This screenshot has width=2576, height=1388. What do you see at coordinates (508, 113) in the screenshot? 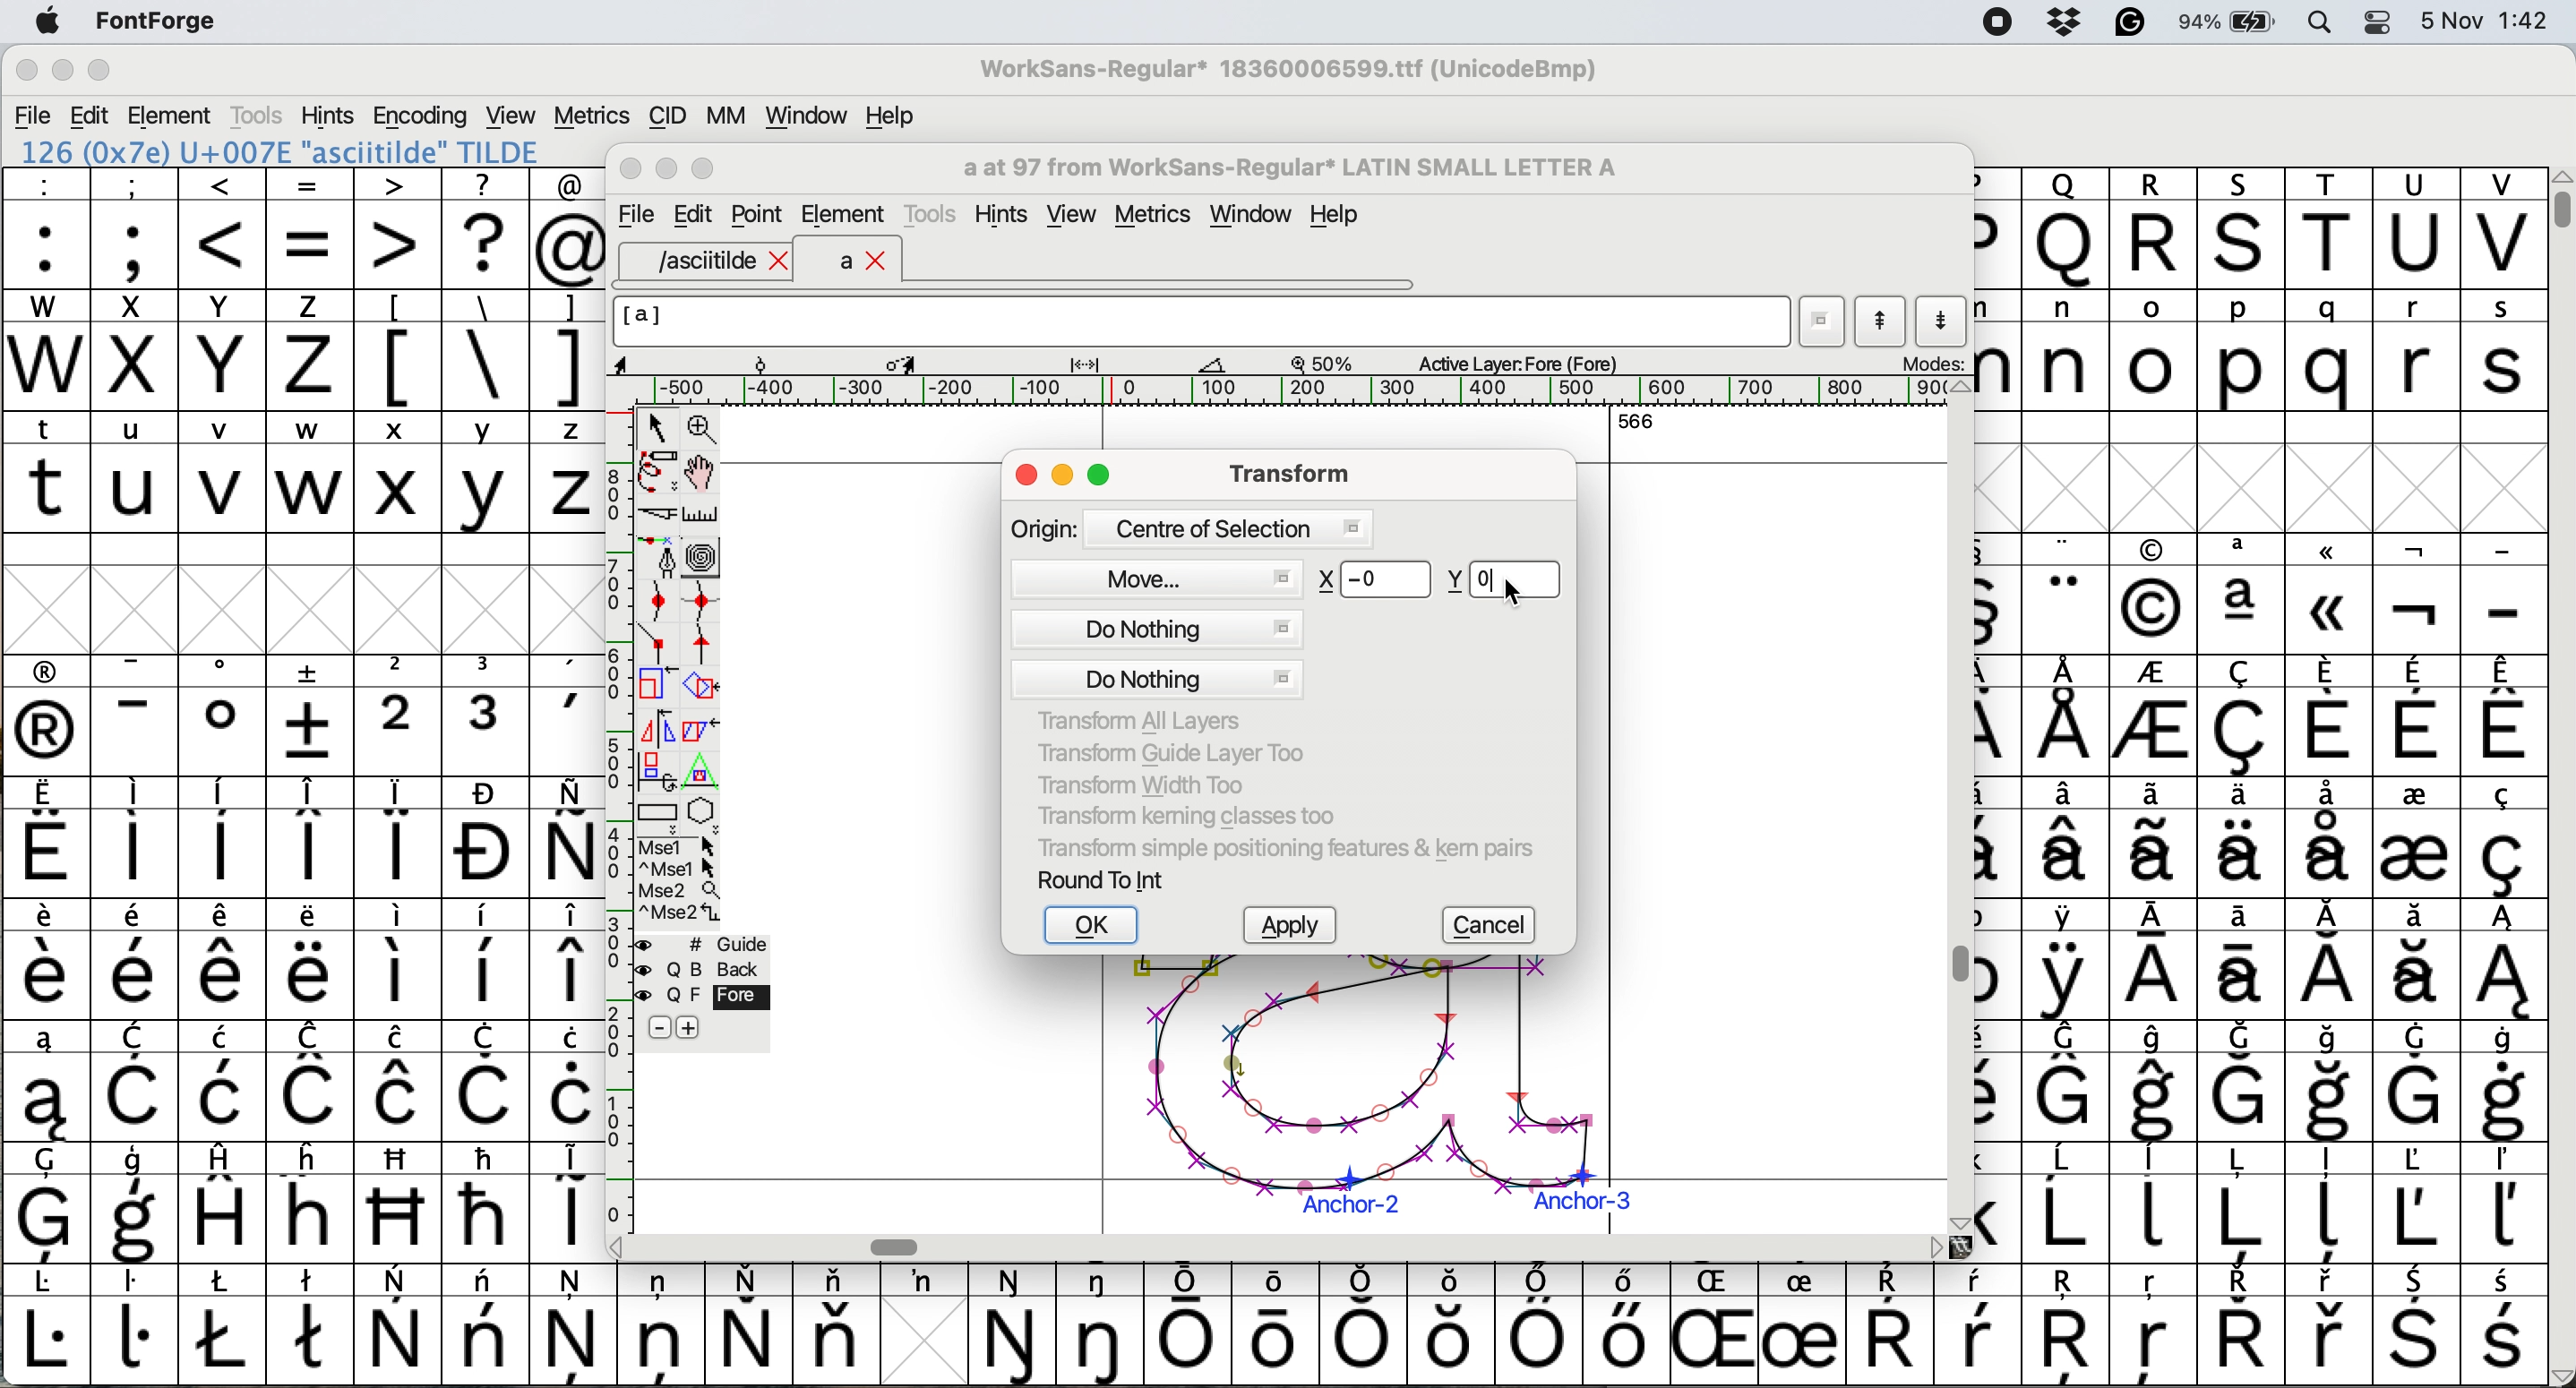
I see `view` at bounding box center [508, 113].